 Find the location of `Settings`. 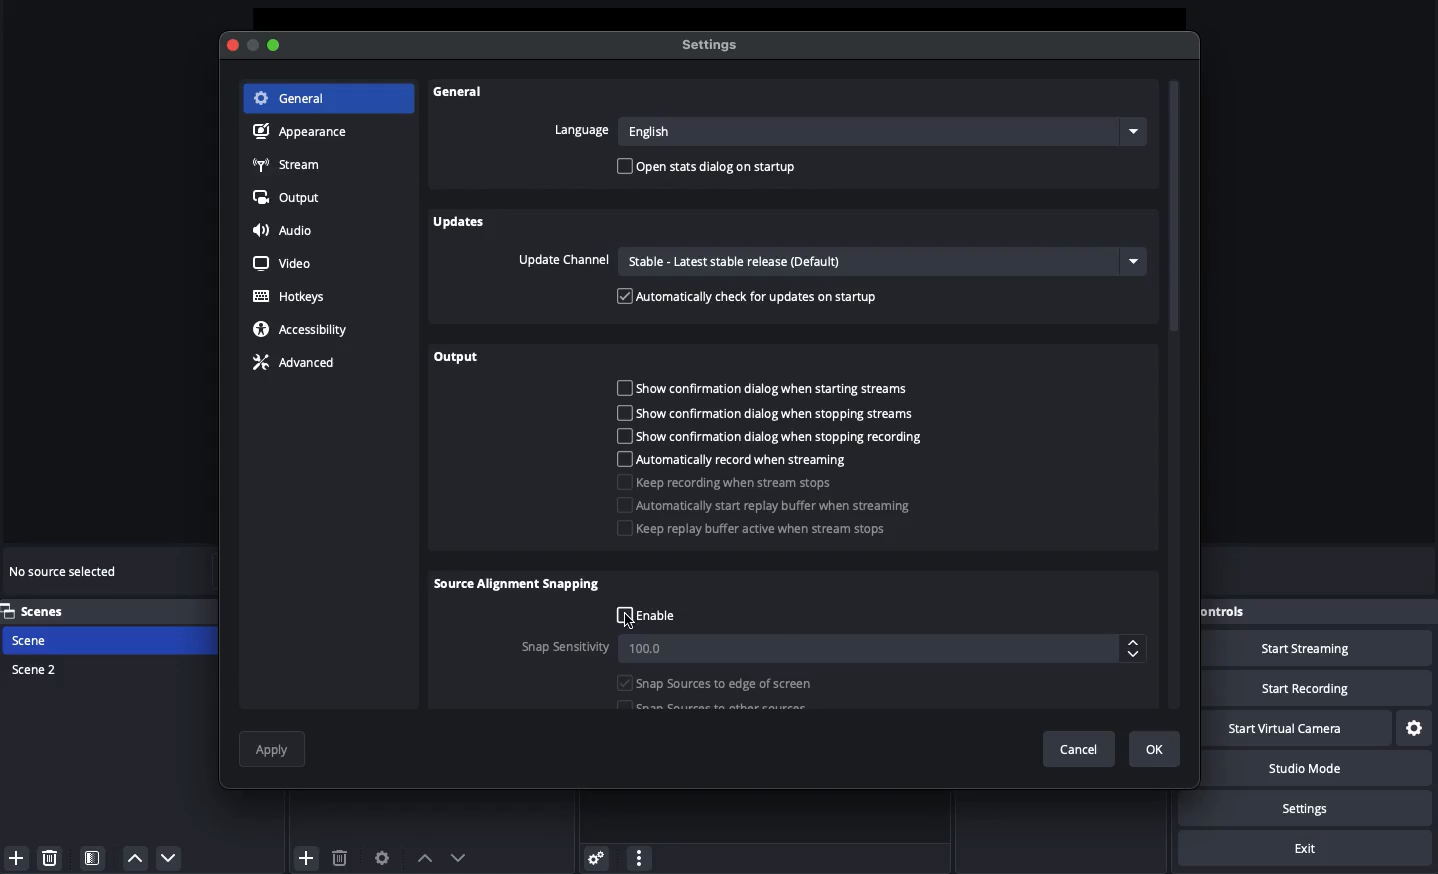

Settings is located at coordinates (714, 46).